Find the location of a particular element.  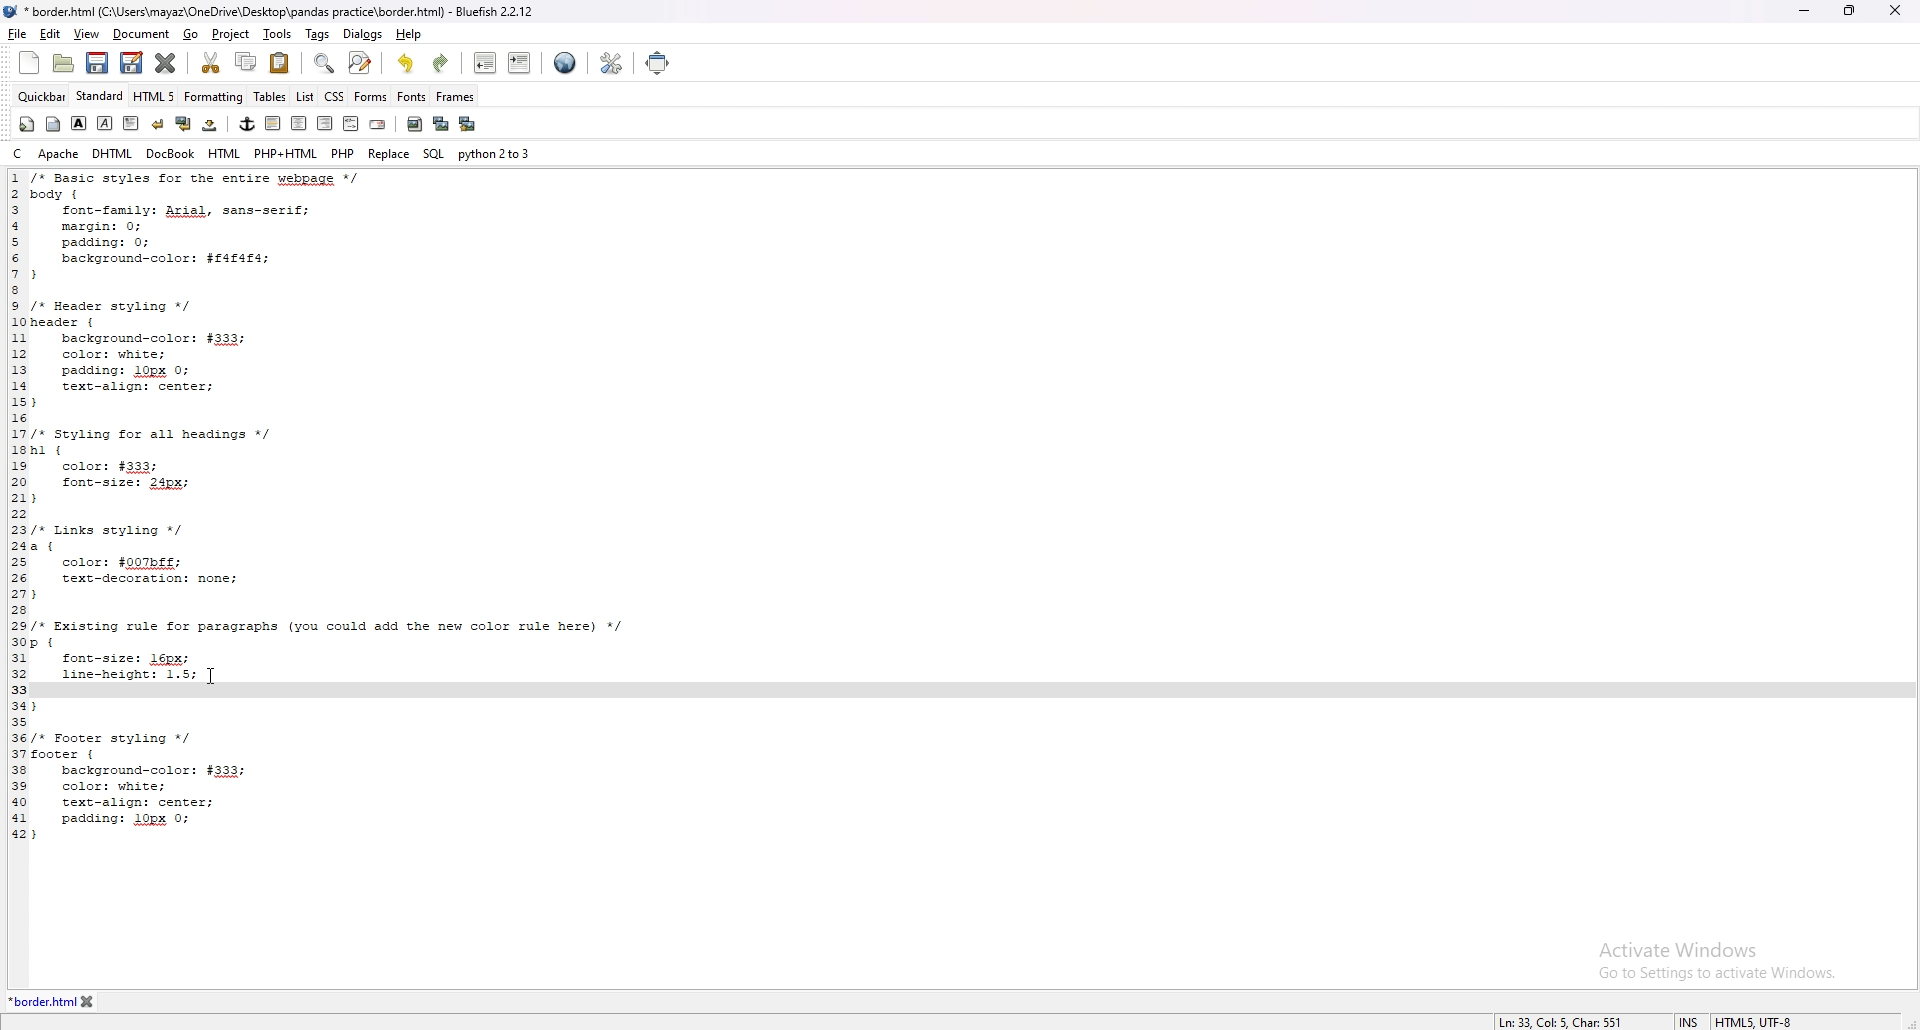

tab is located at coordinates (40, 1000).